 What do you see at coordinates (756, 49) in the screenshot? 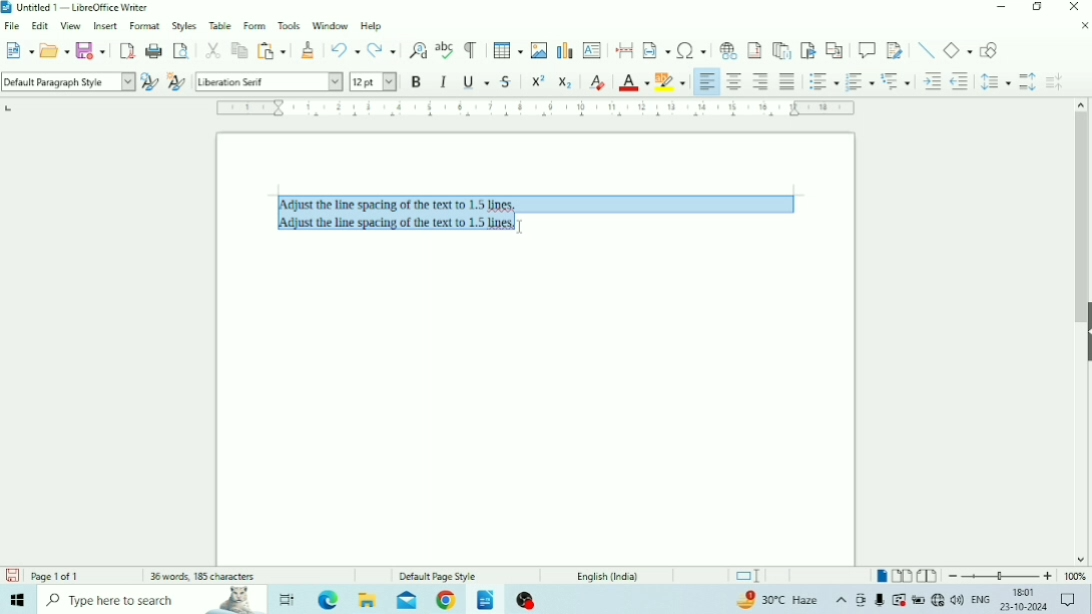
I see `Insert Footnote` at bounding box center [756, 49].